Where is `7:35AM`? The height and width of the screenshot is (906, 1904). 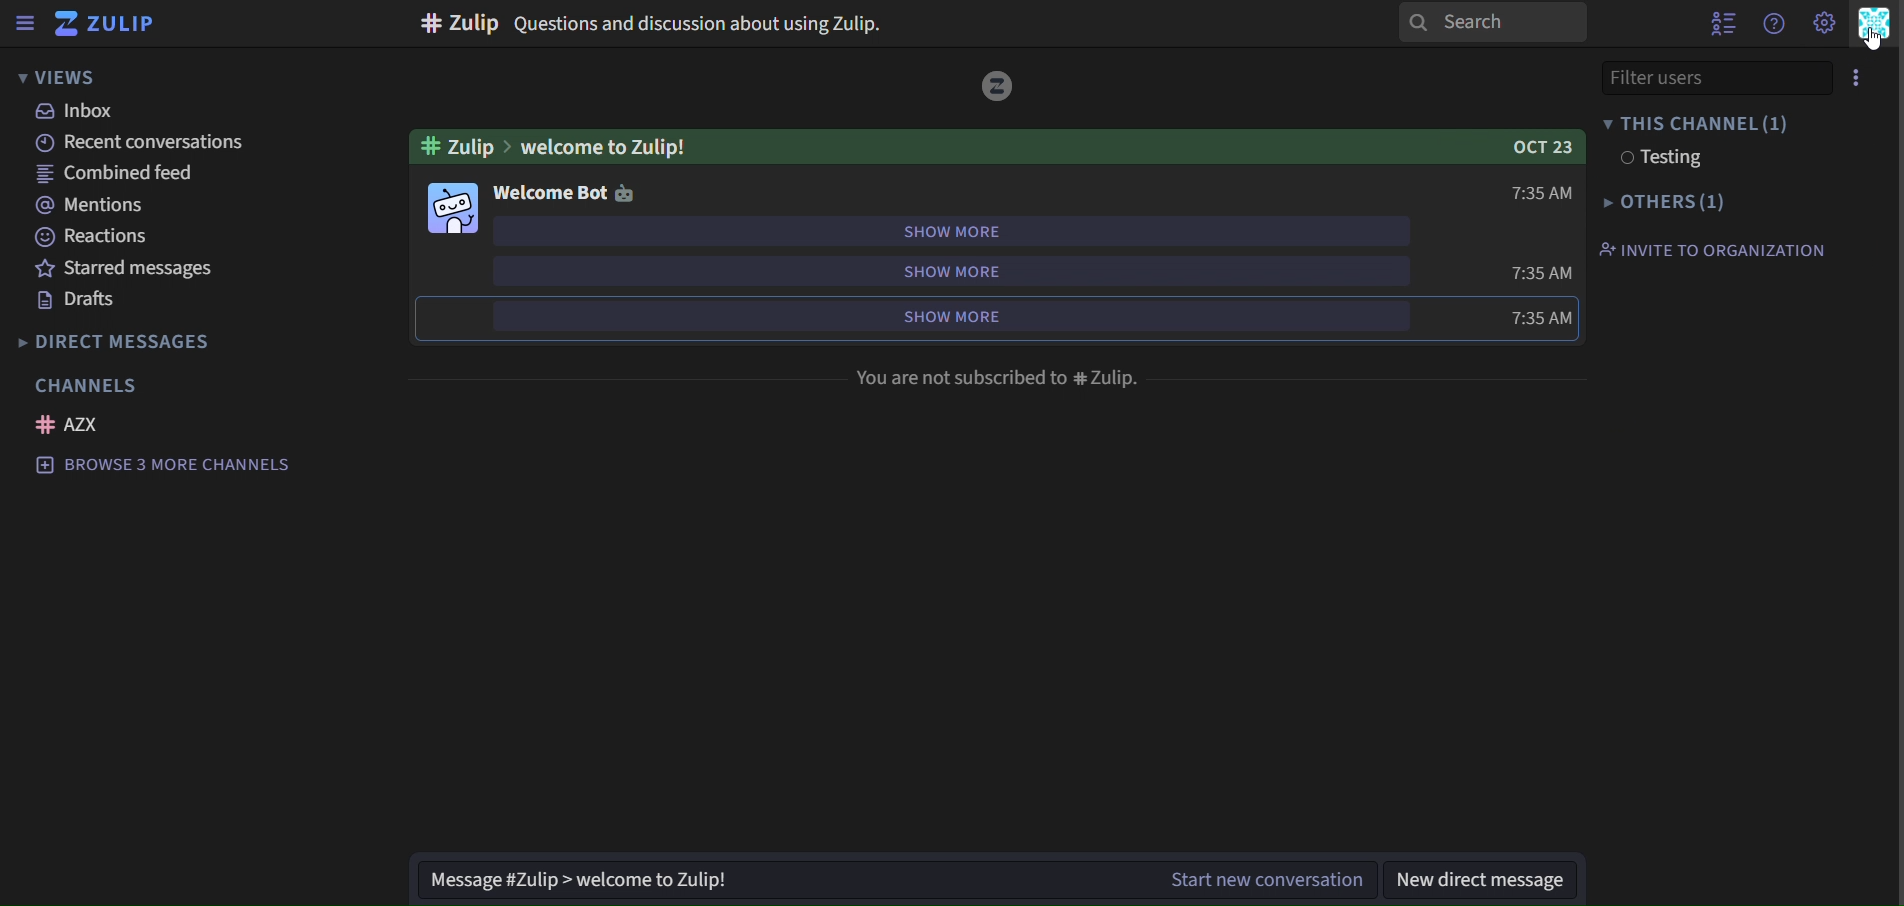
7:35AM is located at coordinates (1537, 192).